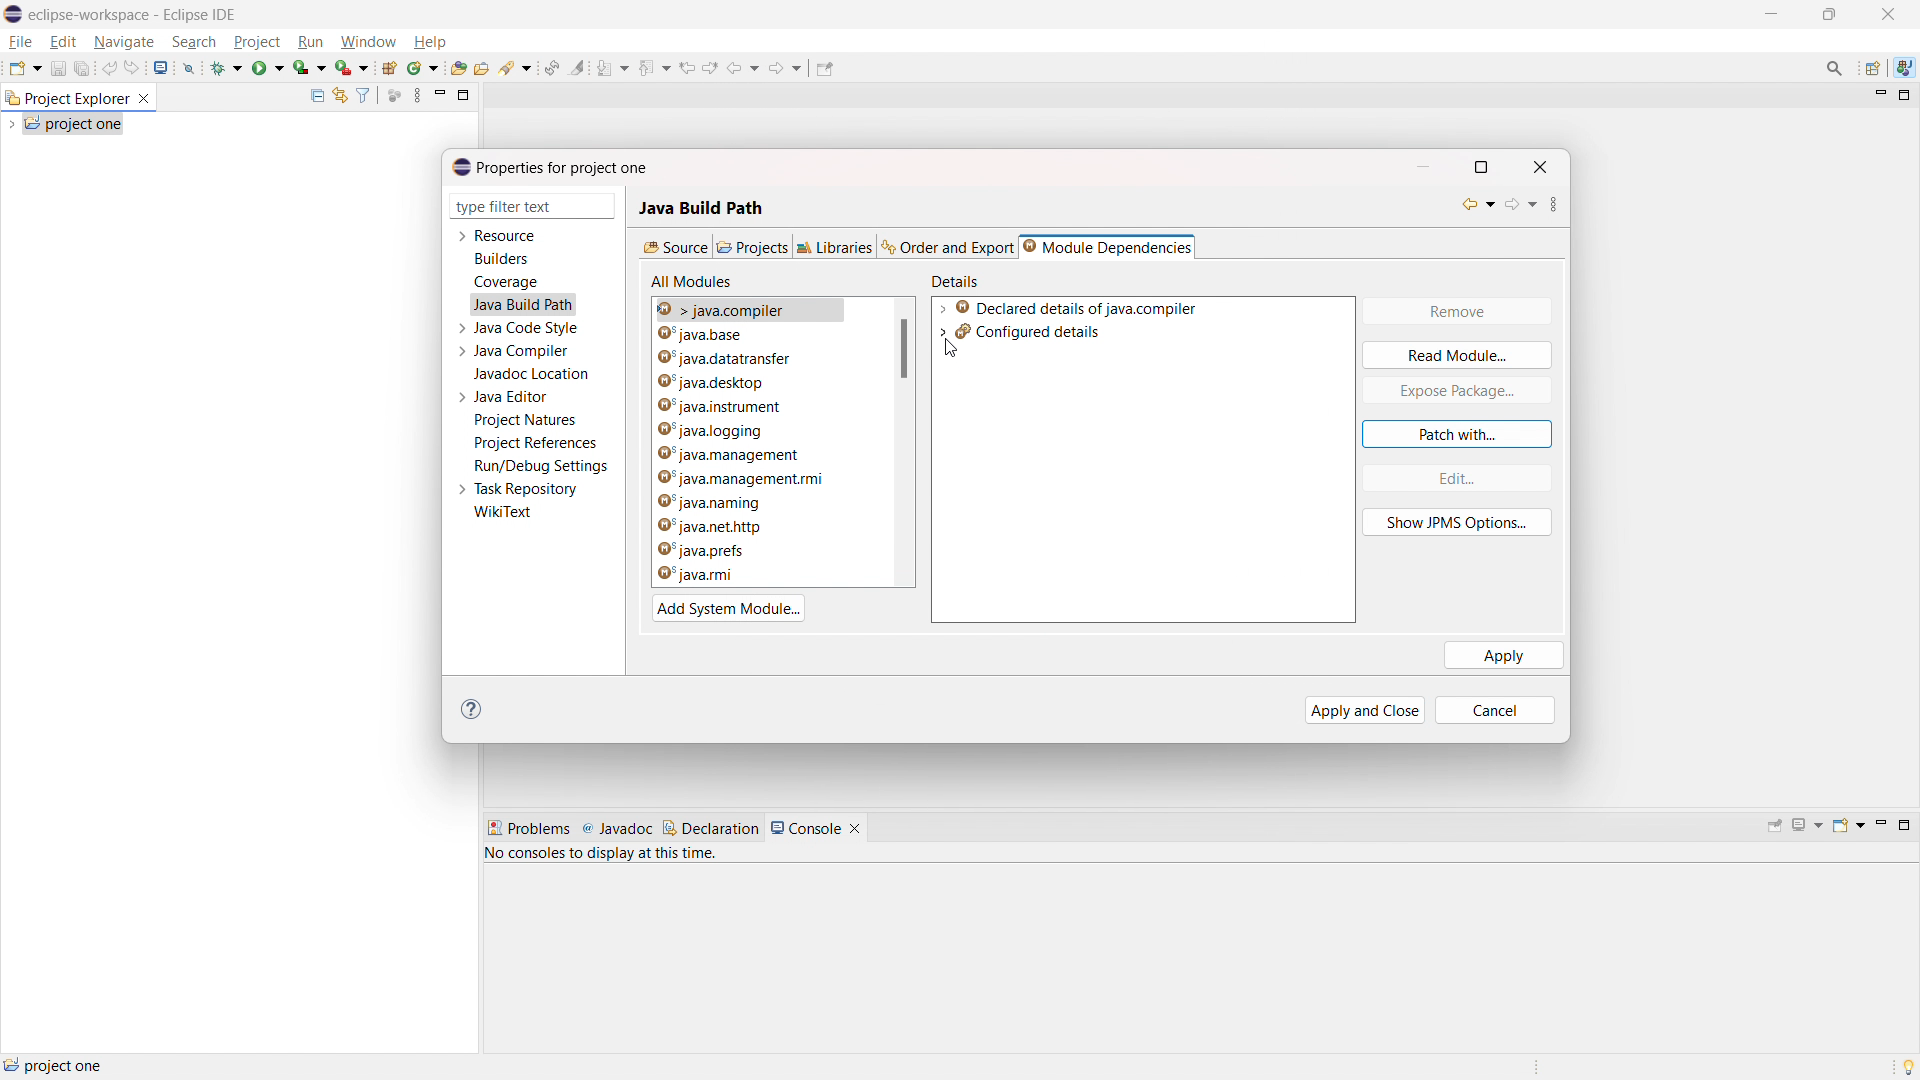 This screenshot has width=1920, height=1080. Describe the element at coordinates (351, 68) in the screenshot. I see `use last tool` at that location.